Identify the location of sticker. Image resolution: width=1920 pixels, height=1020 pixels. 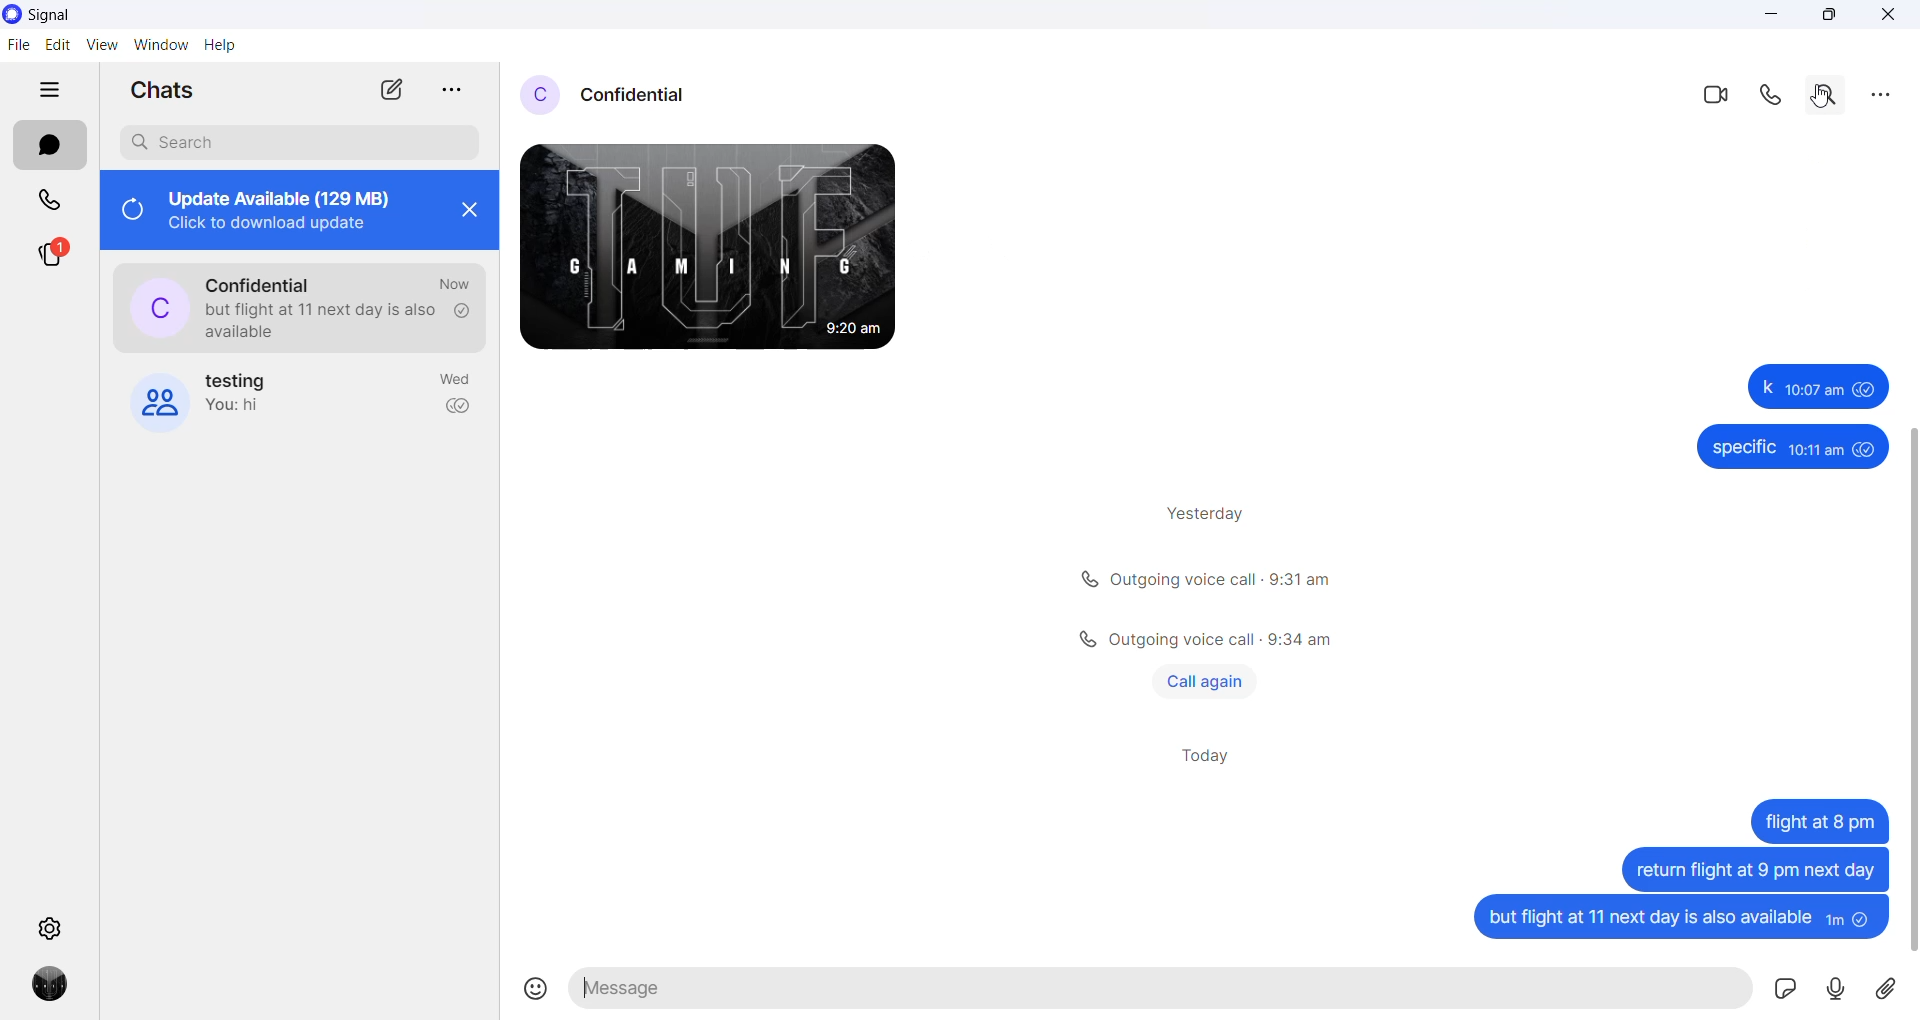
(1787, 991).